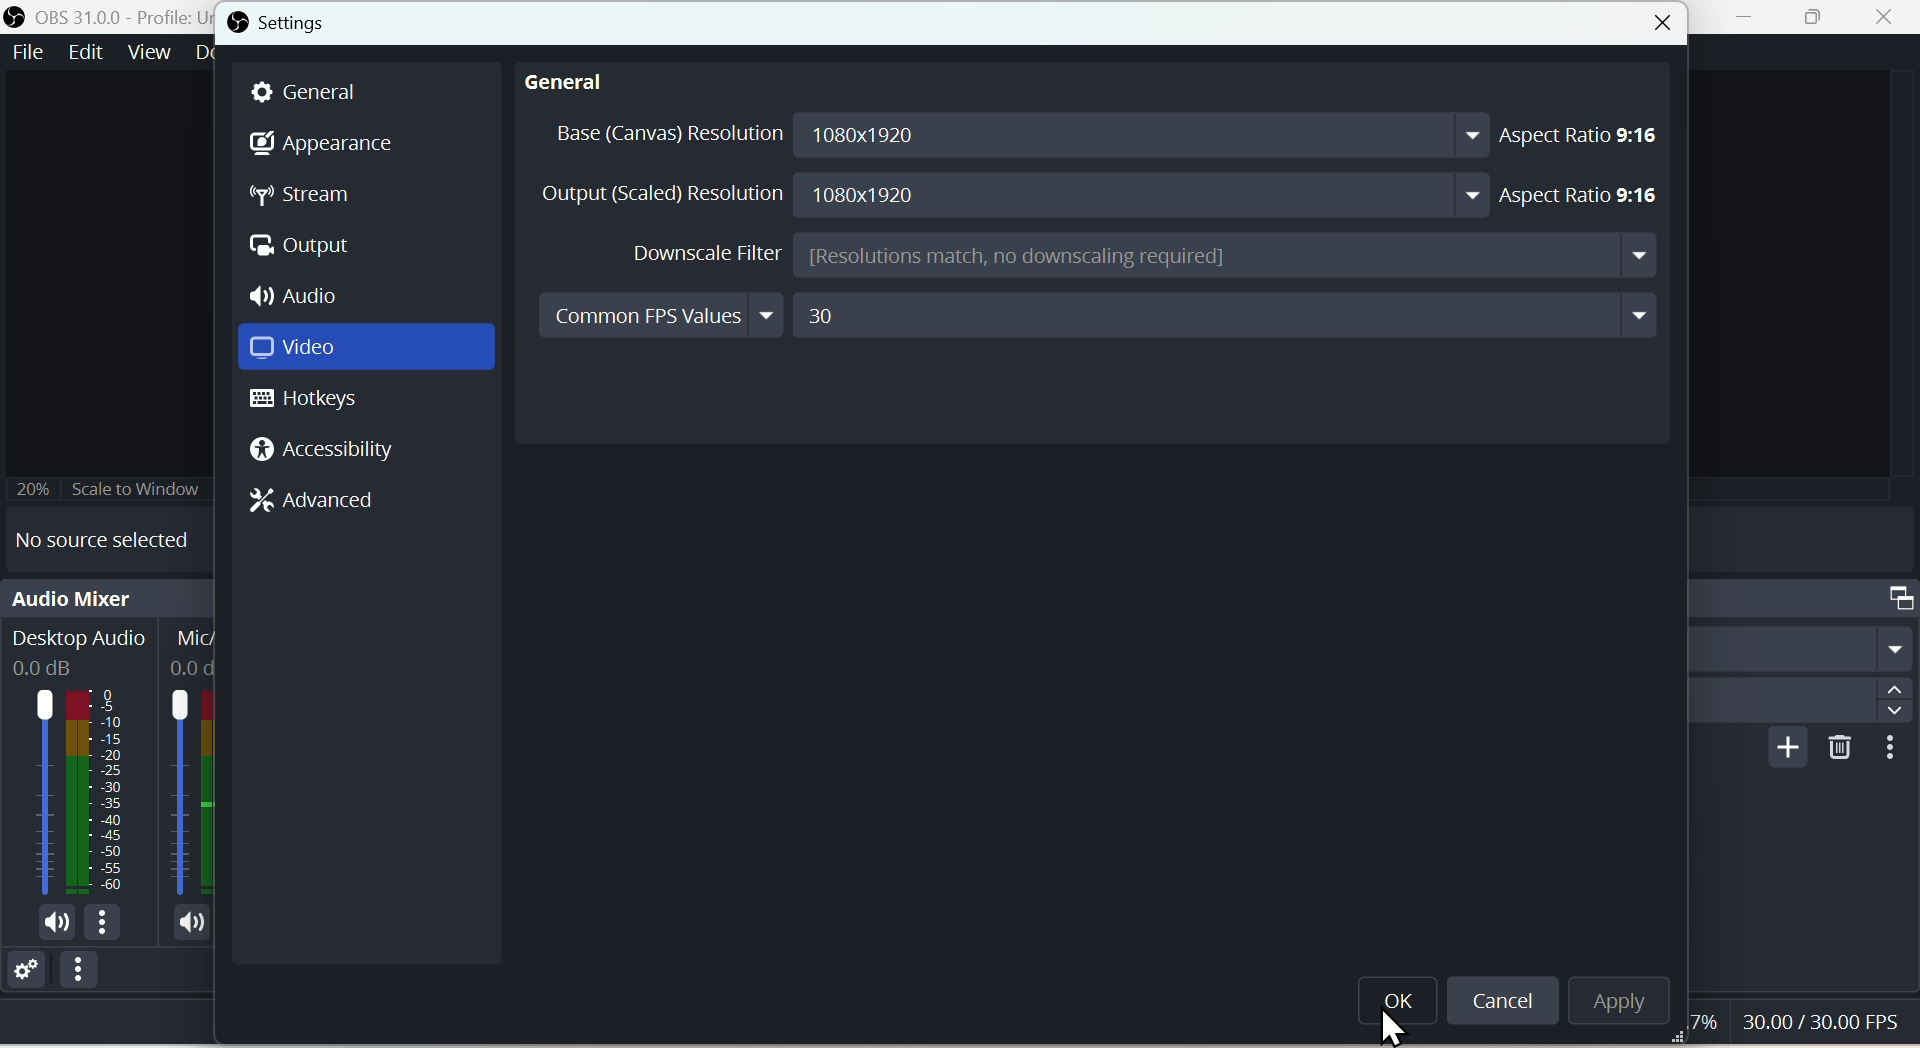 This screenshot has width=1920, height=1048. I want to click on Settings, so click(283, 22).